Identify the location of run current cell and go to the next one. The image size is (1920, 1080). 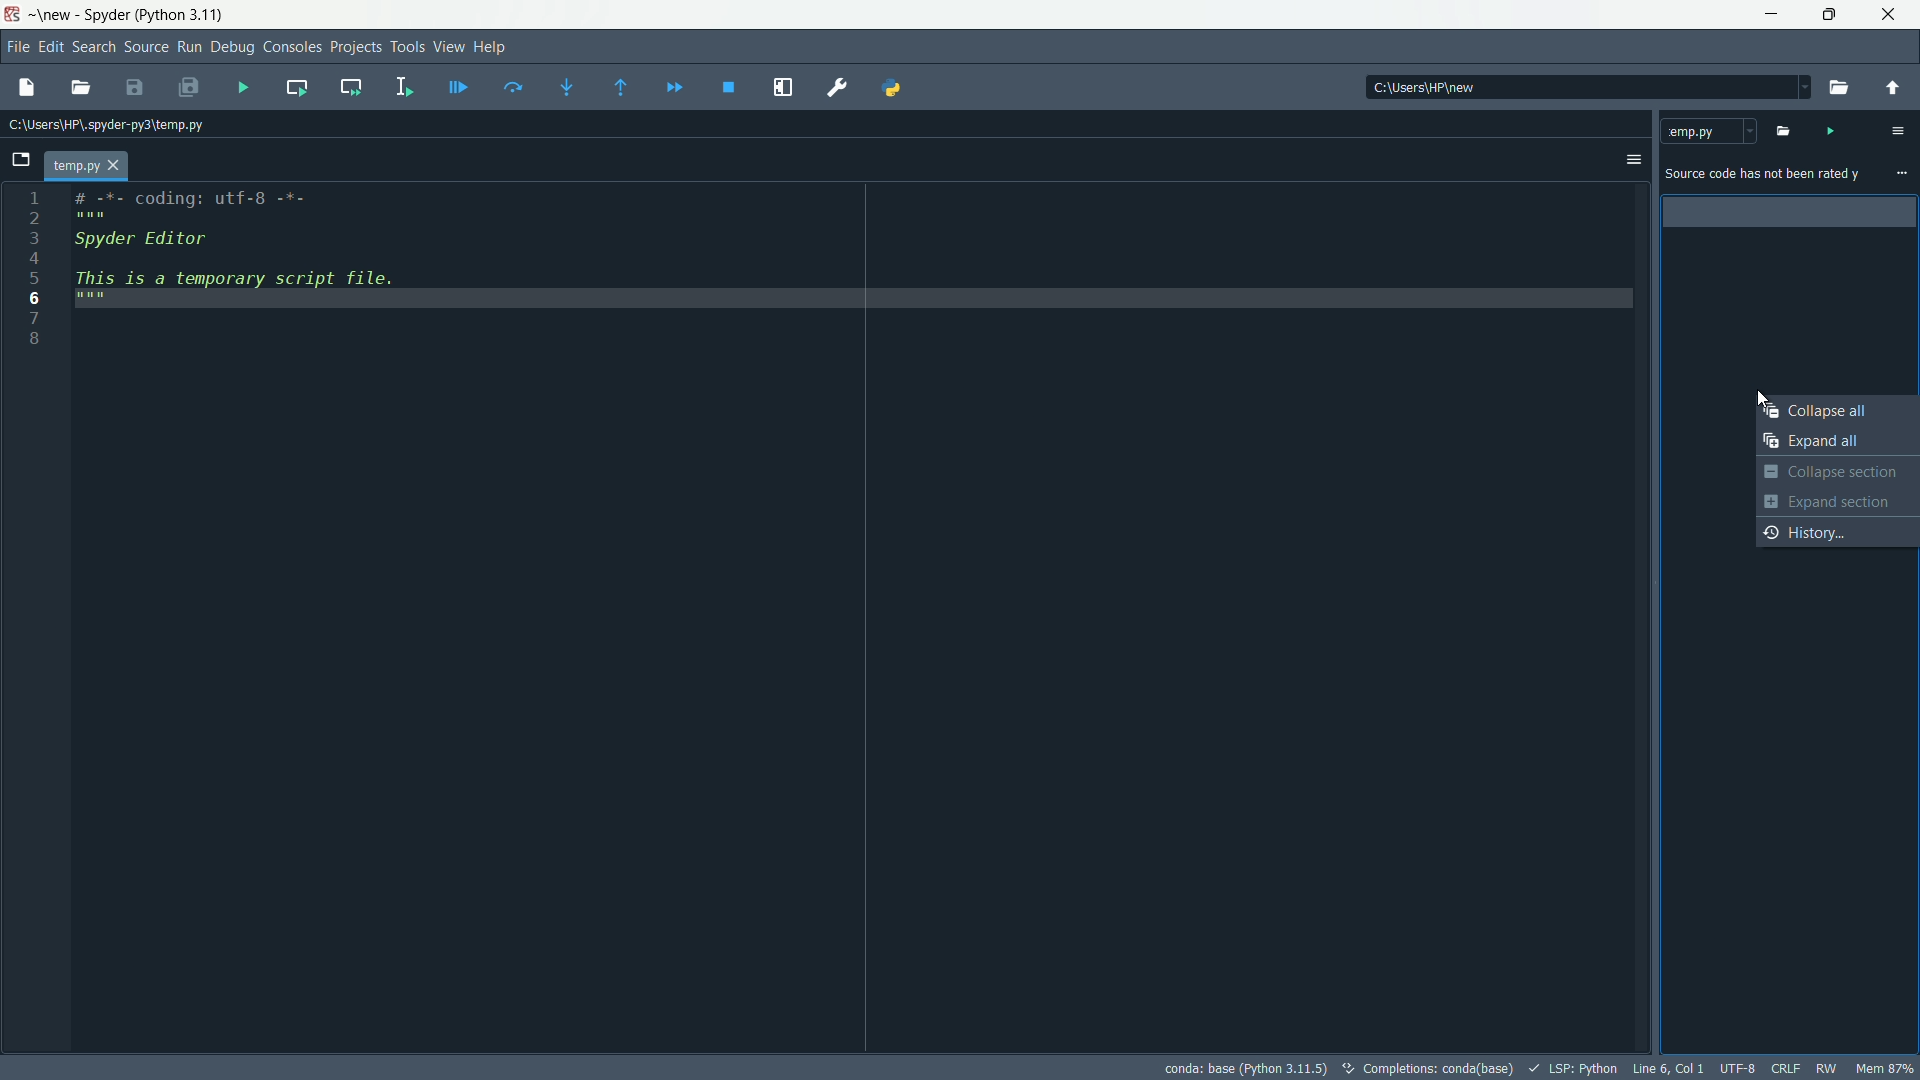
(352, 86).